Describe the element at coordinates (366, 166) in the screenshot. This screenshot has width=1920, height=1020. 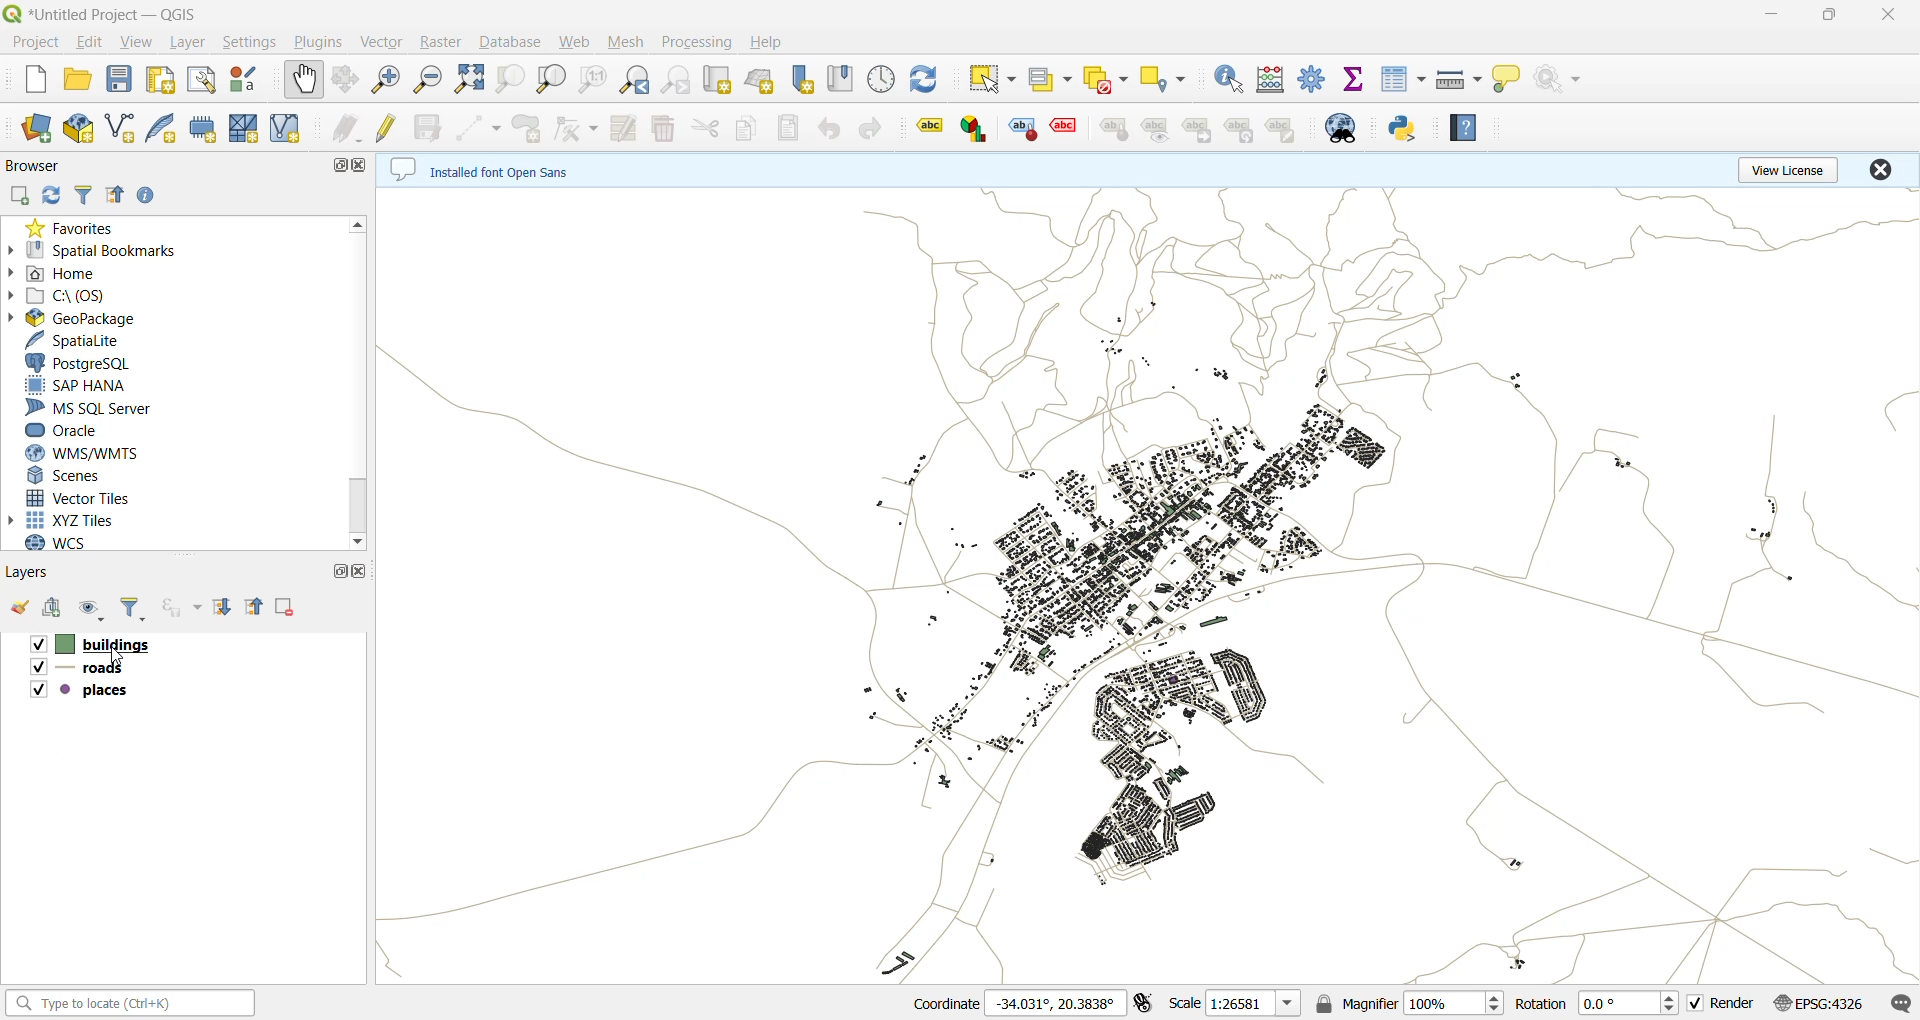
I see `close` at that location.